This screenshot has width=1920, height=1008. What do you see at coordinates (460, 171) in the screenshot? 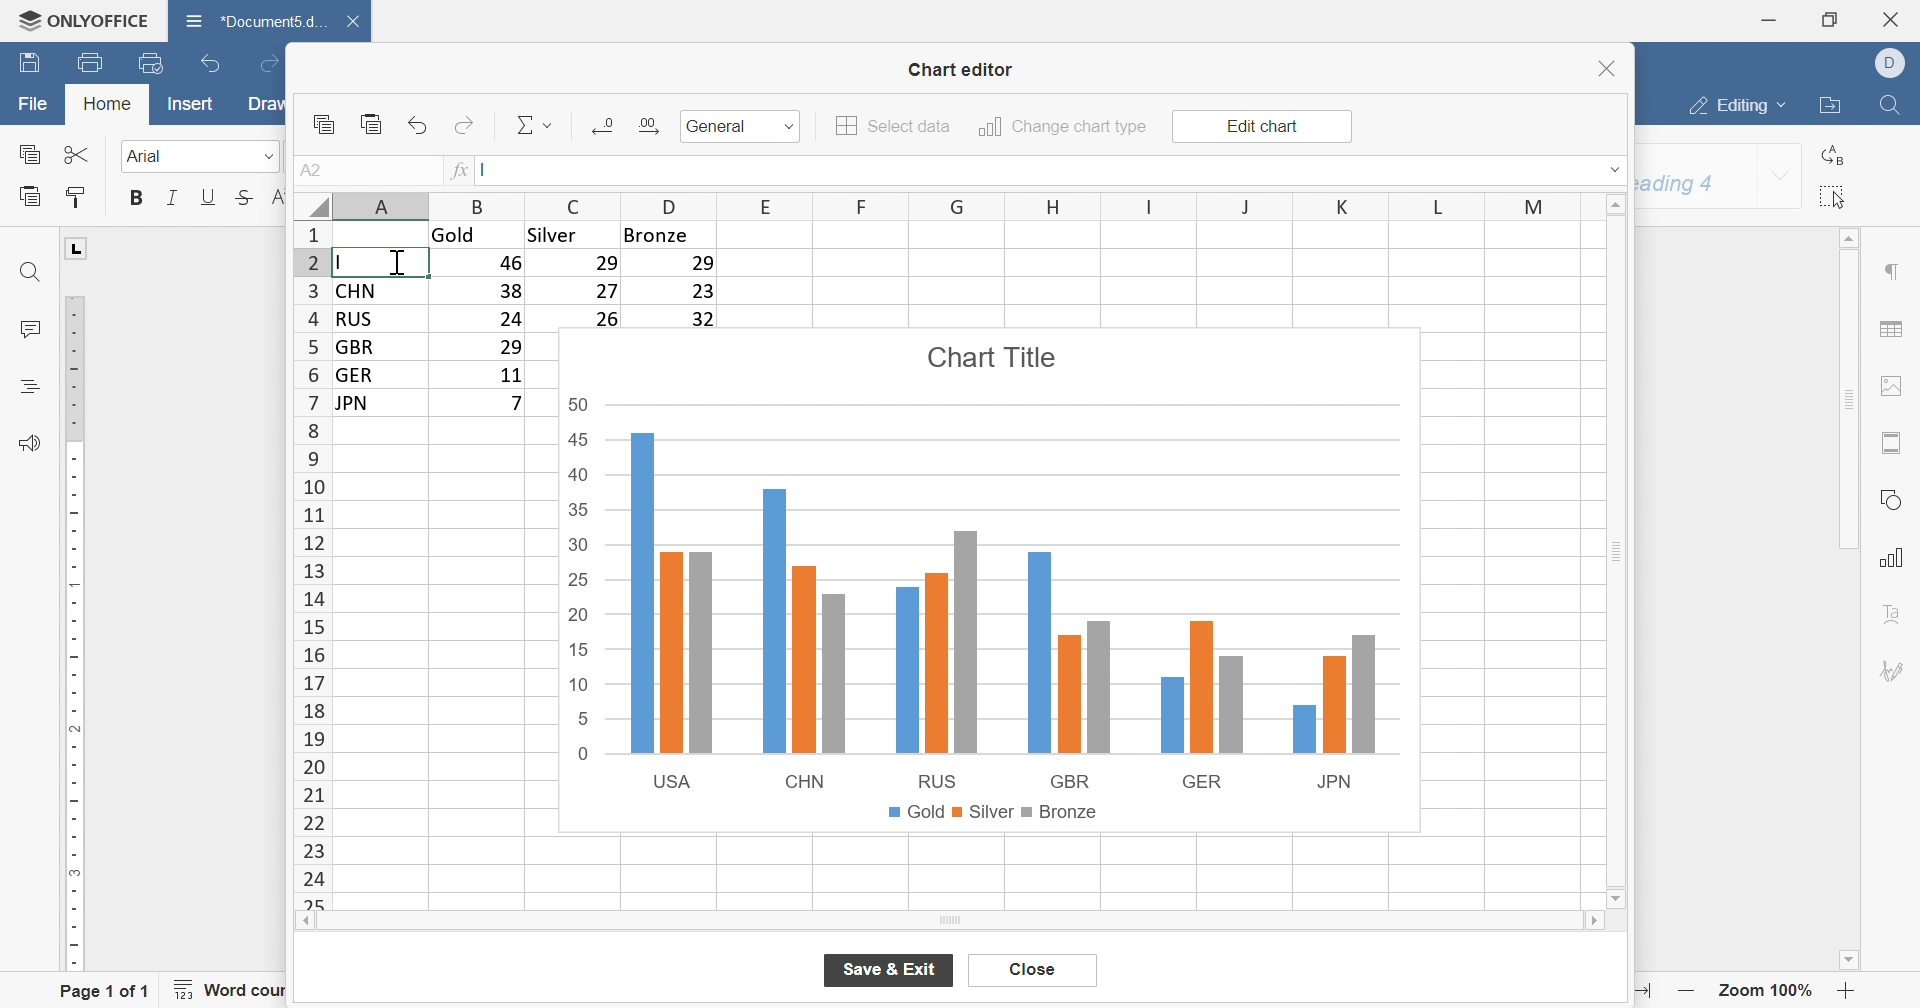
I see `fx` at bounding box center [460, 171].